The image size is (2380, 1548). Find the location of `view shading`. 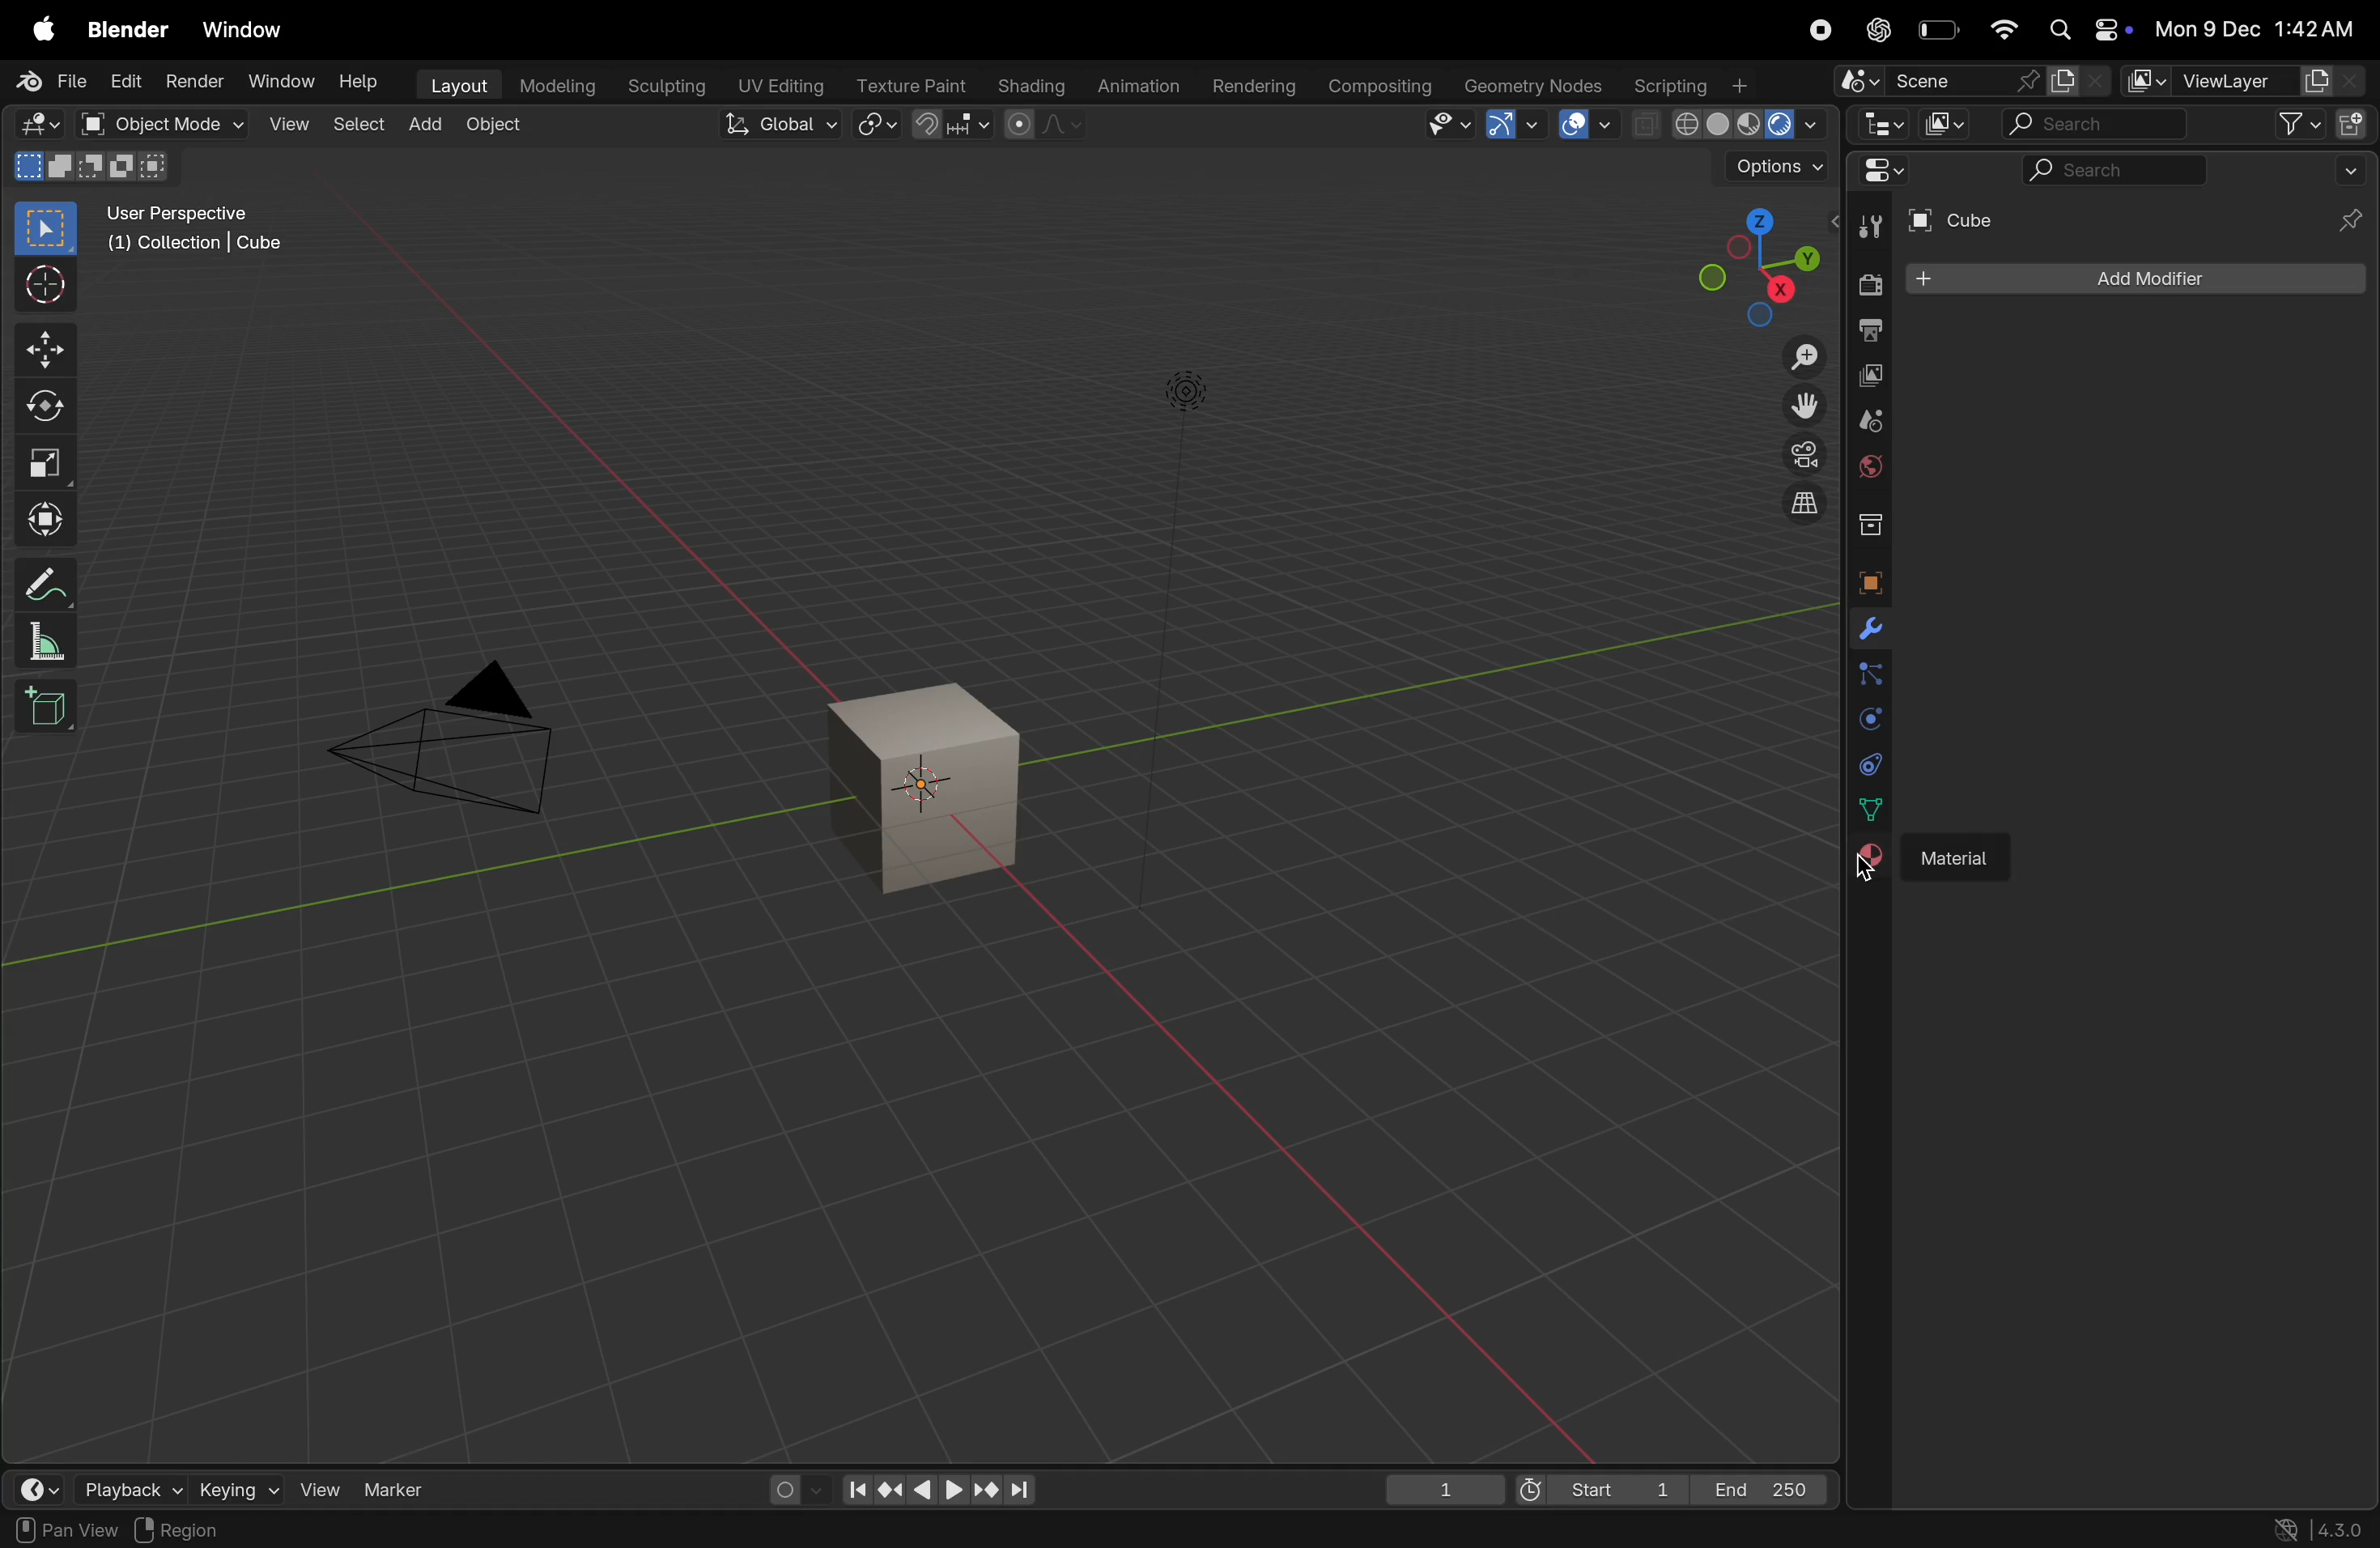

view shading is located at coordinates (1729, 127).